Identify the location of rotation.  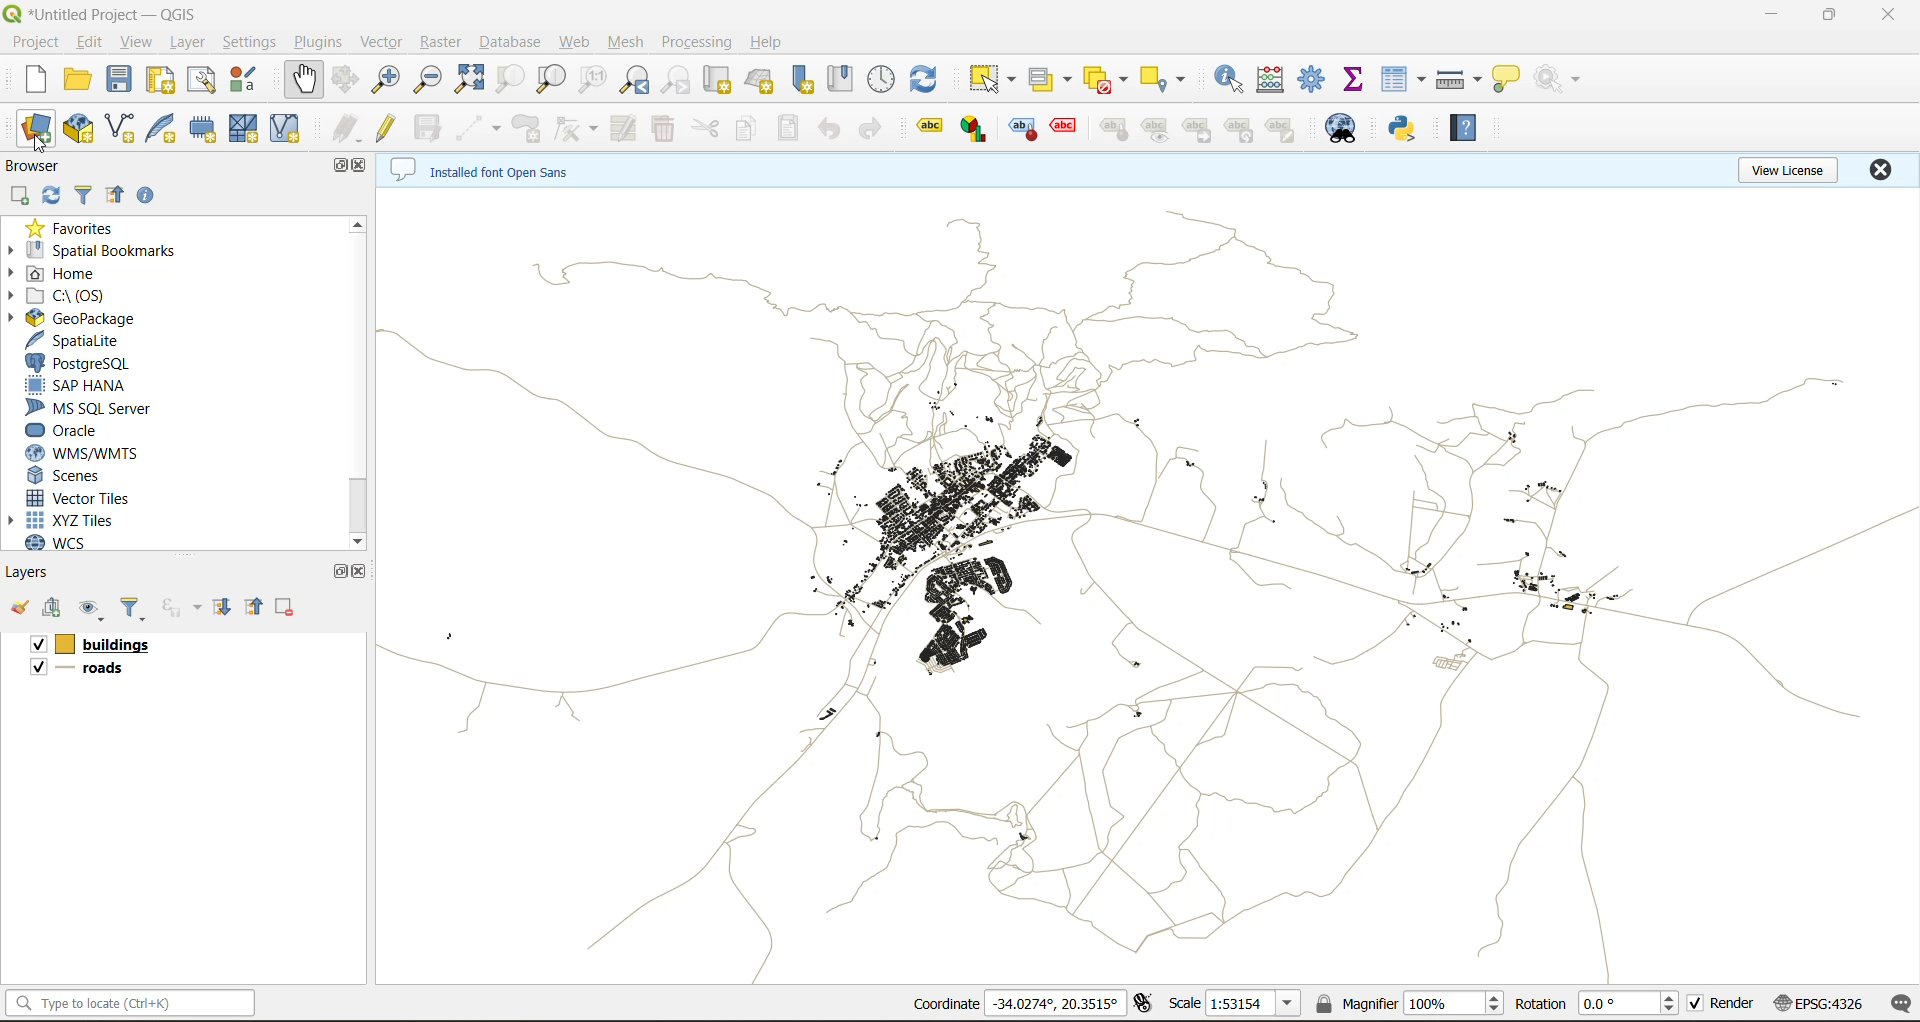
(1632, 1004).